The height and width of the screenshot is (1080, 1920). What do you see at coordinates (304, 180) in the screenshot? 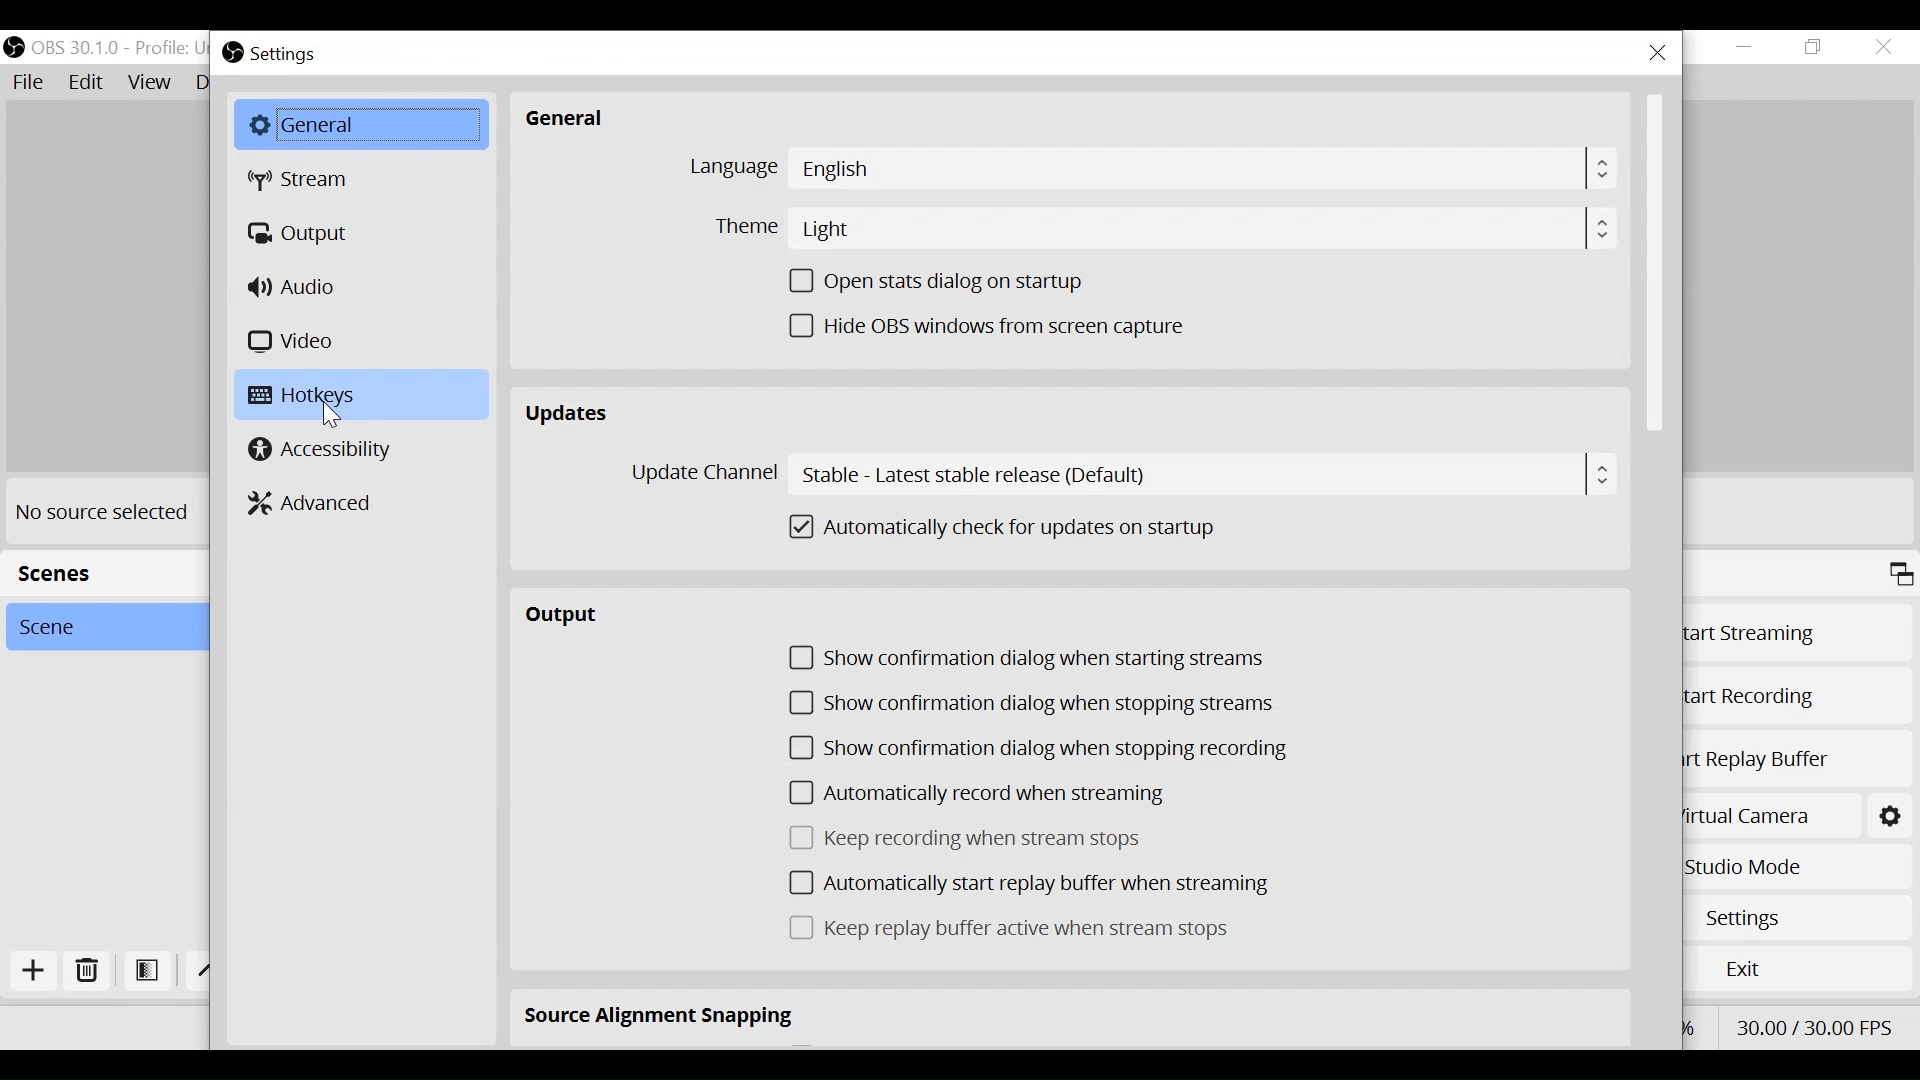
I see `Stream` at bounding box center [304, 180].